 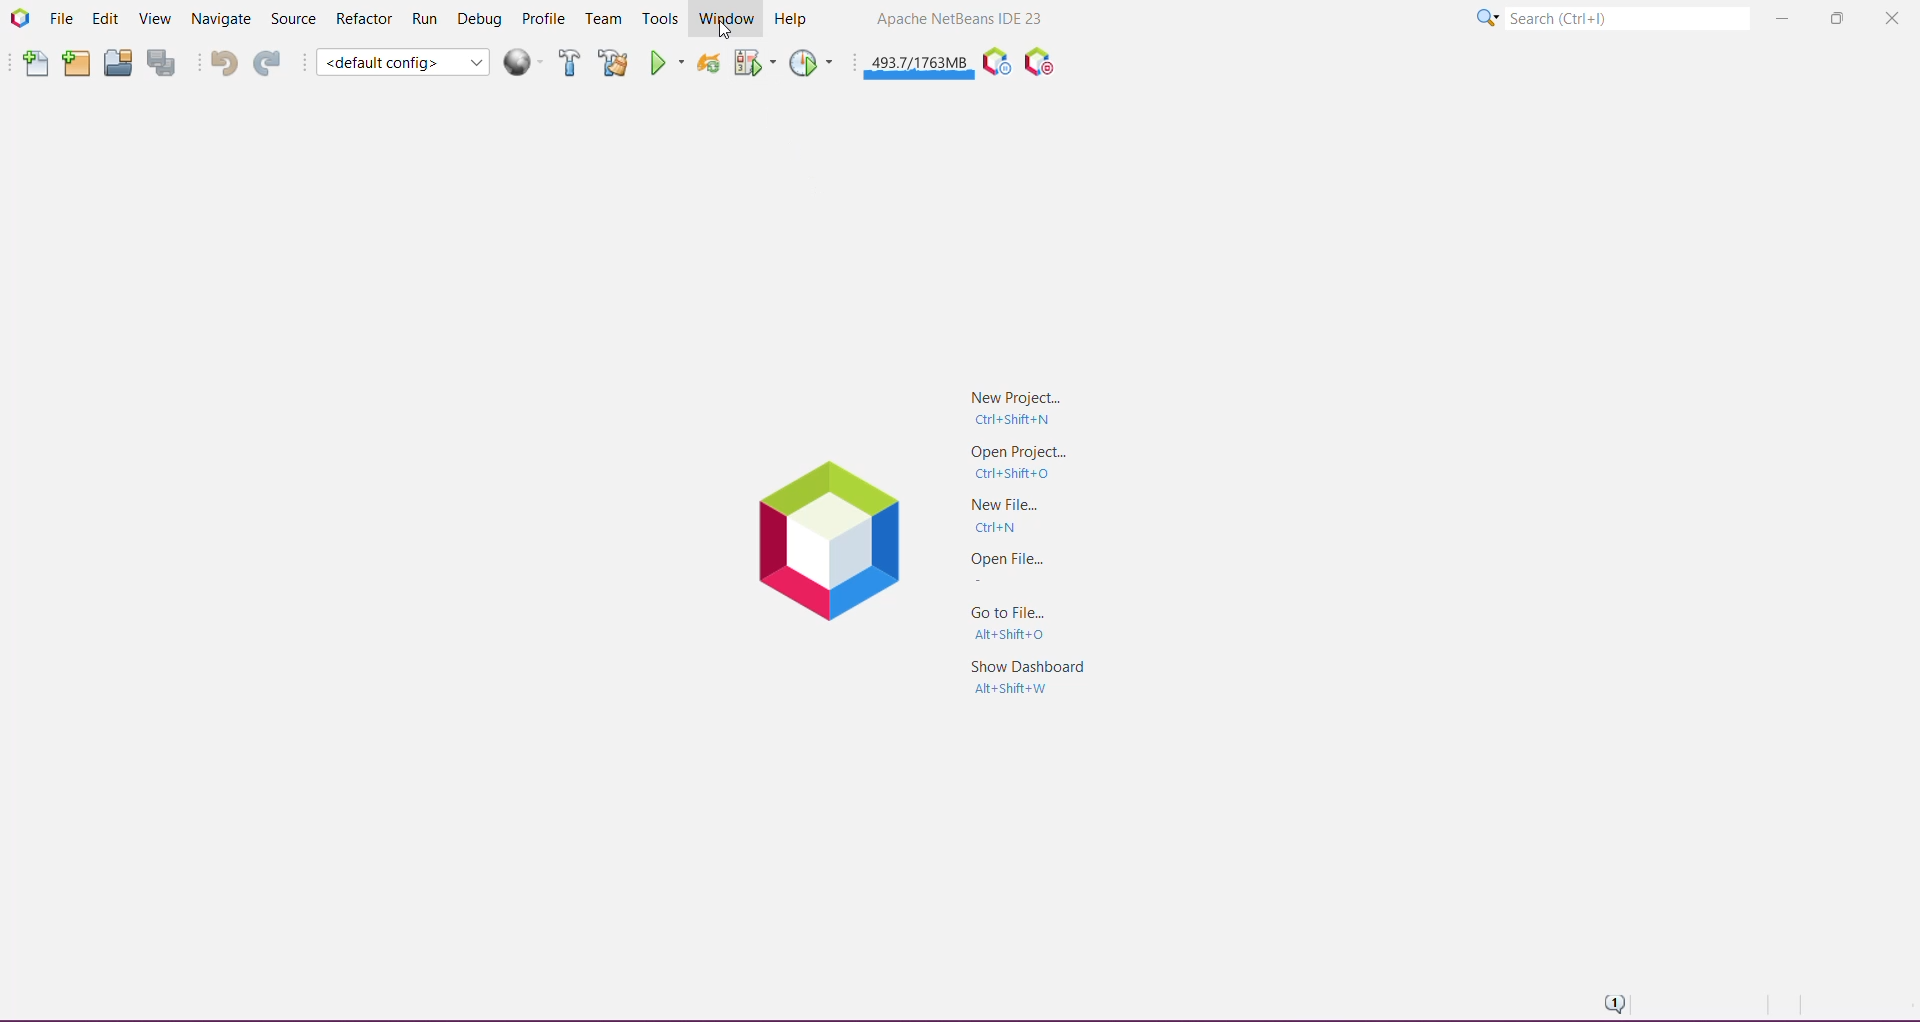 I want to click on Save All, so click(x=163, y=63).